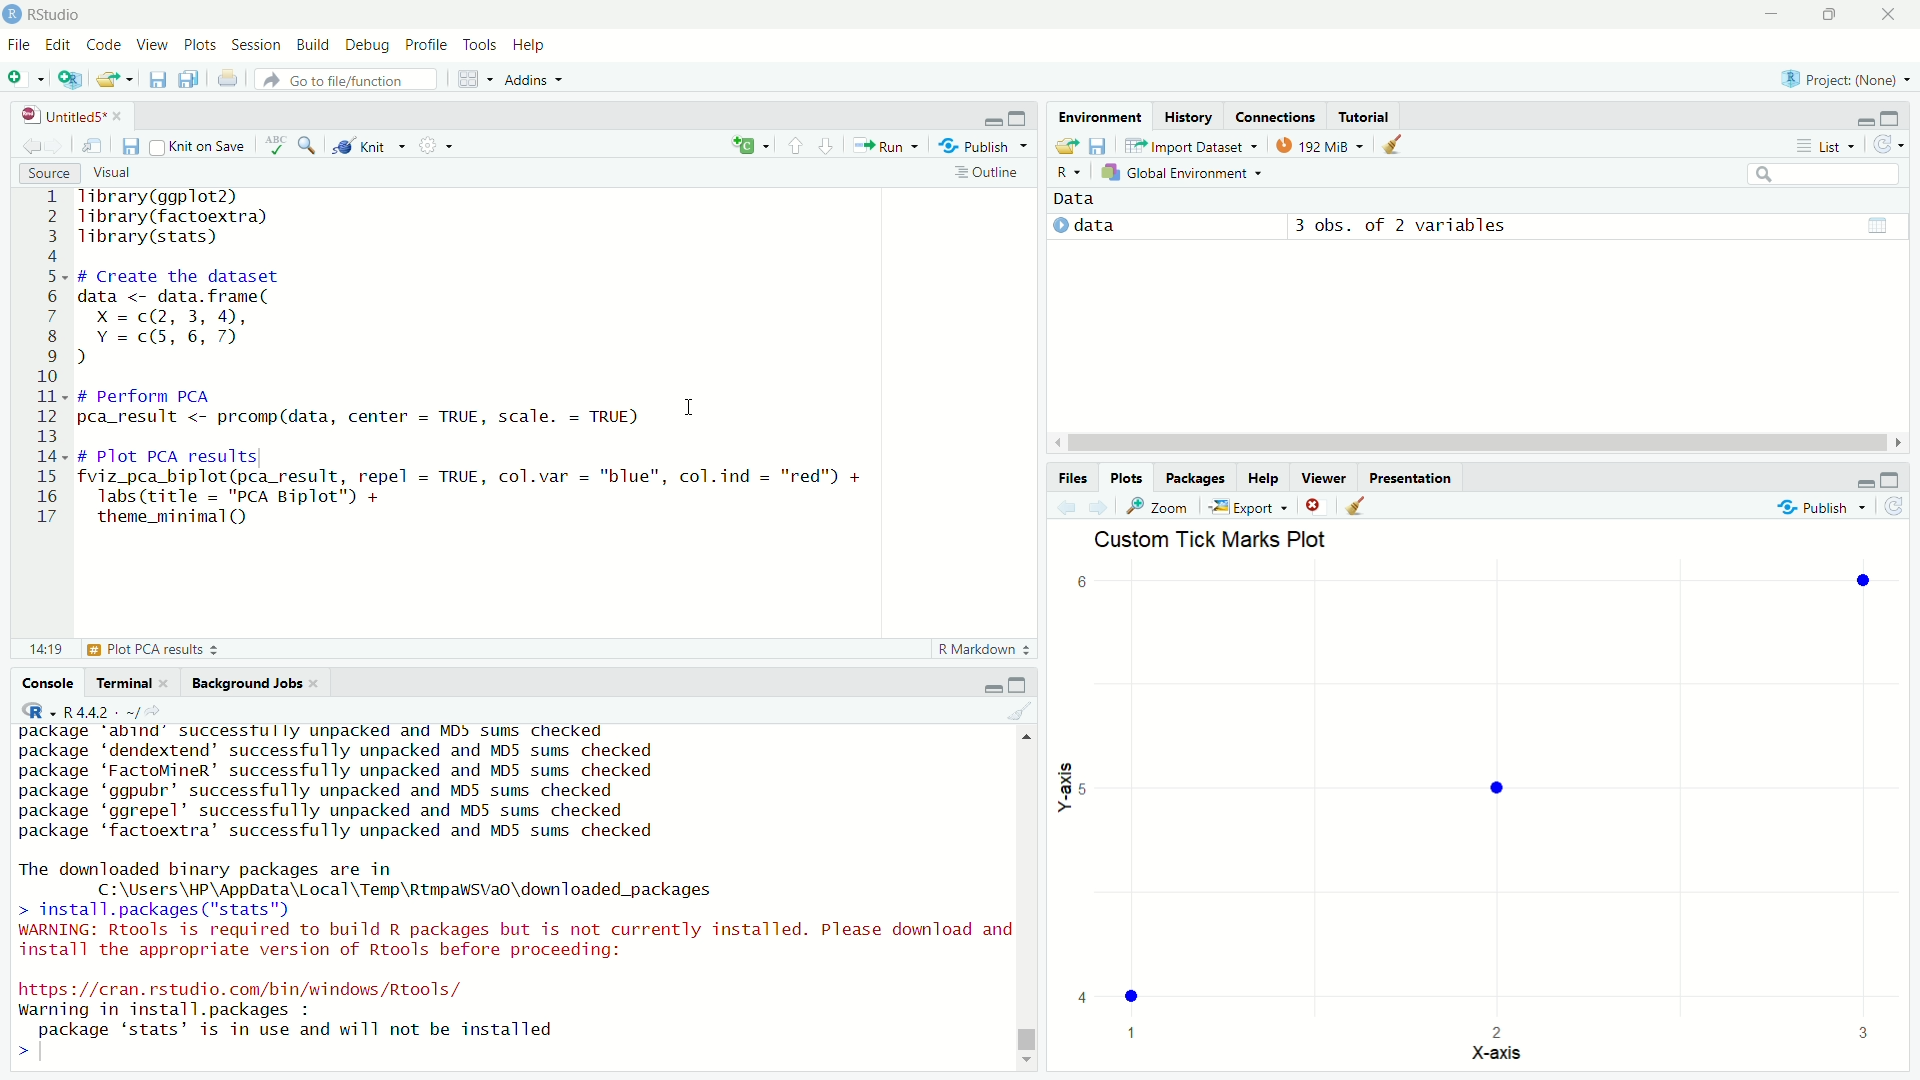 The width and height of the screenshot is (1920, 1080). I want to click on tutorial, so click(1363, 116).